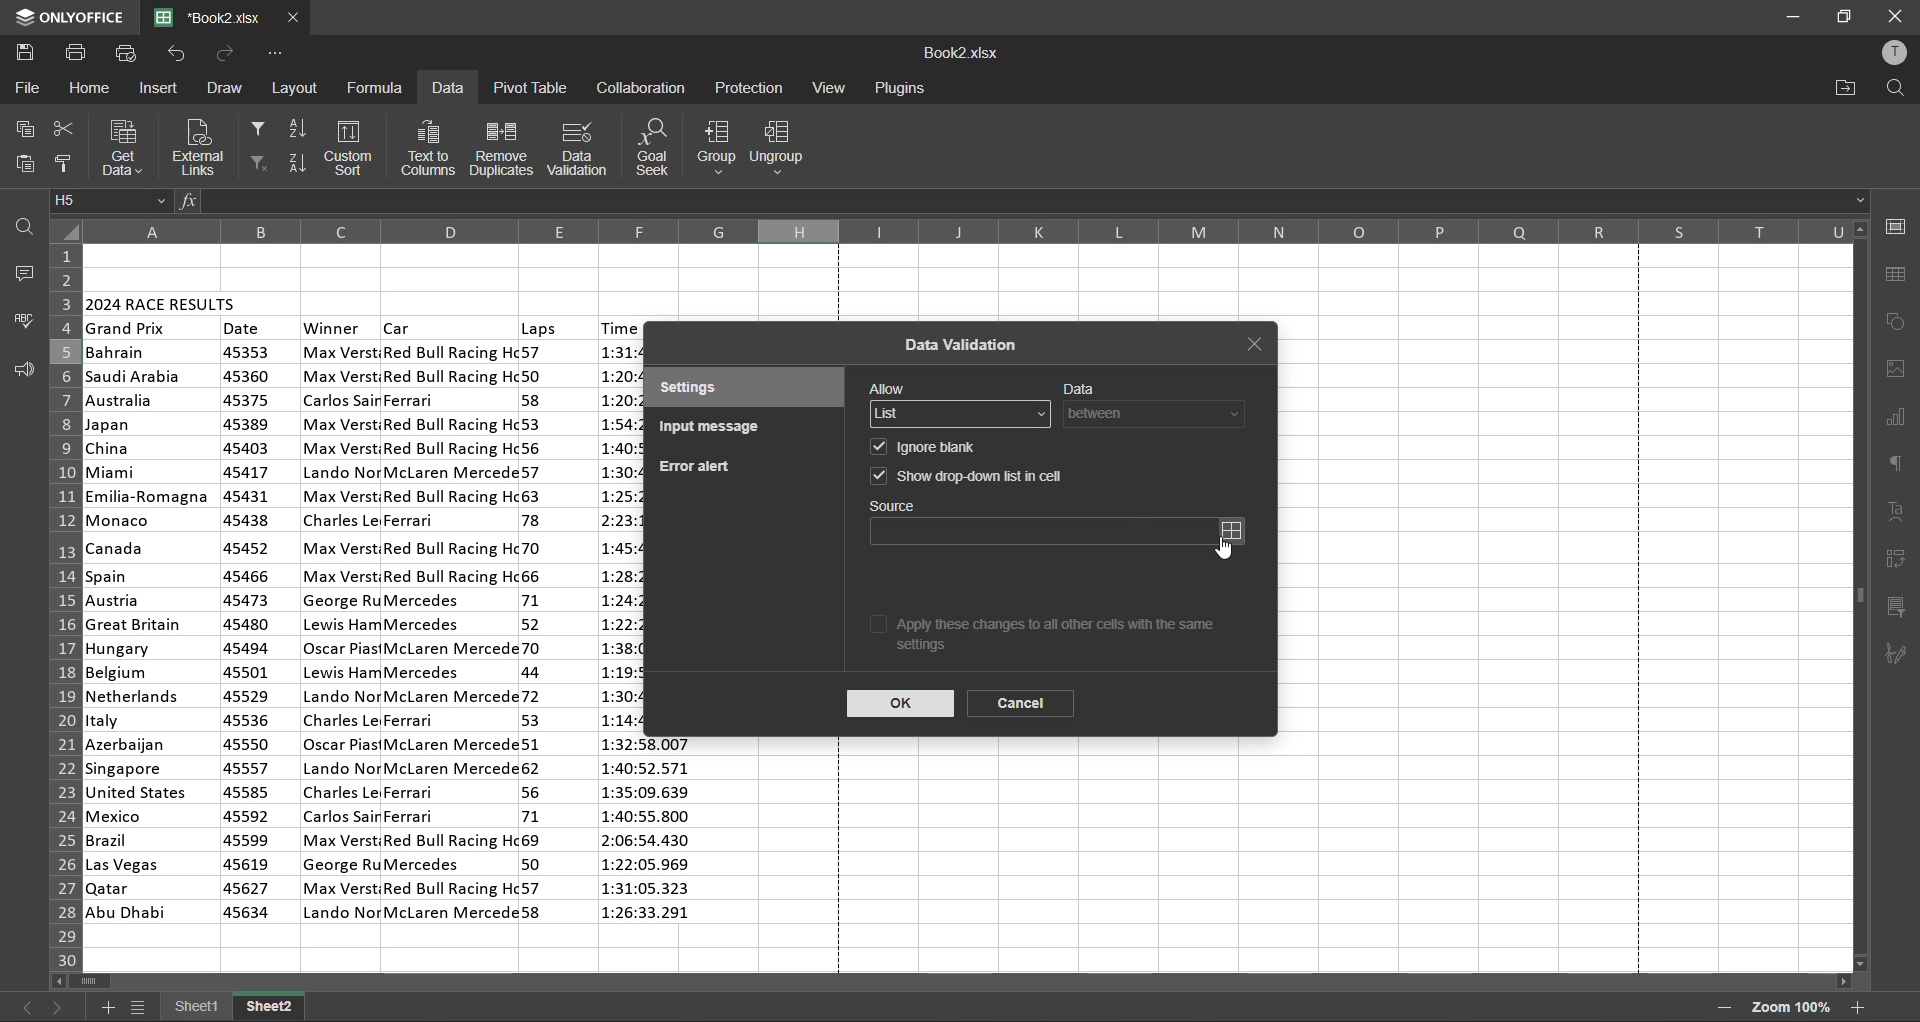  Describe the element at coordinates (90, 90) in the screenshot. I see `home` at that location.